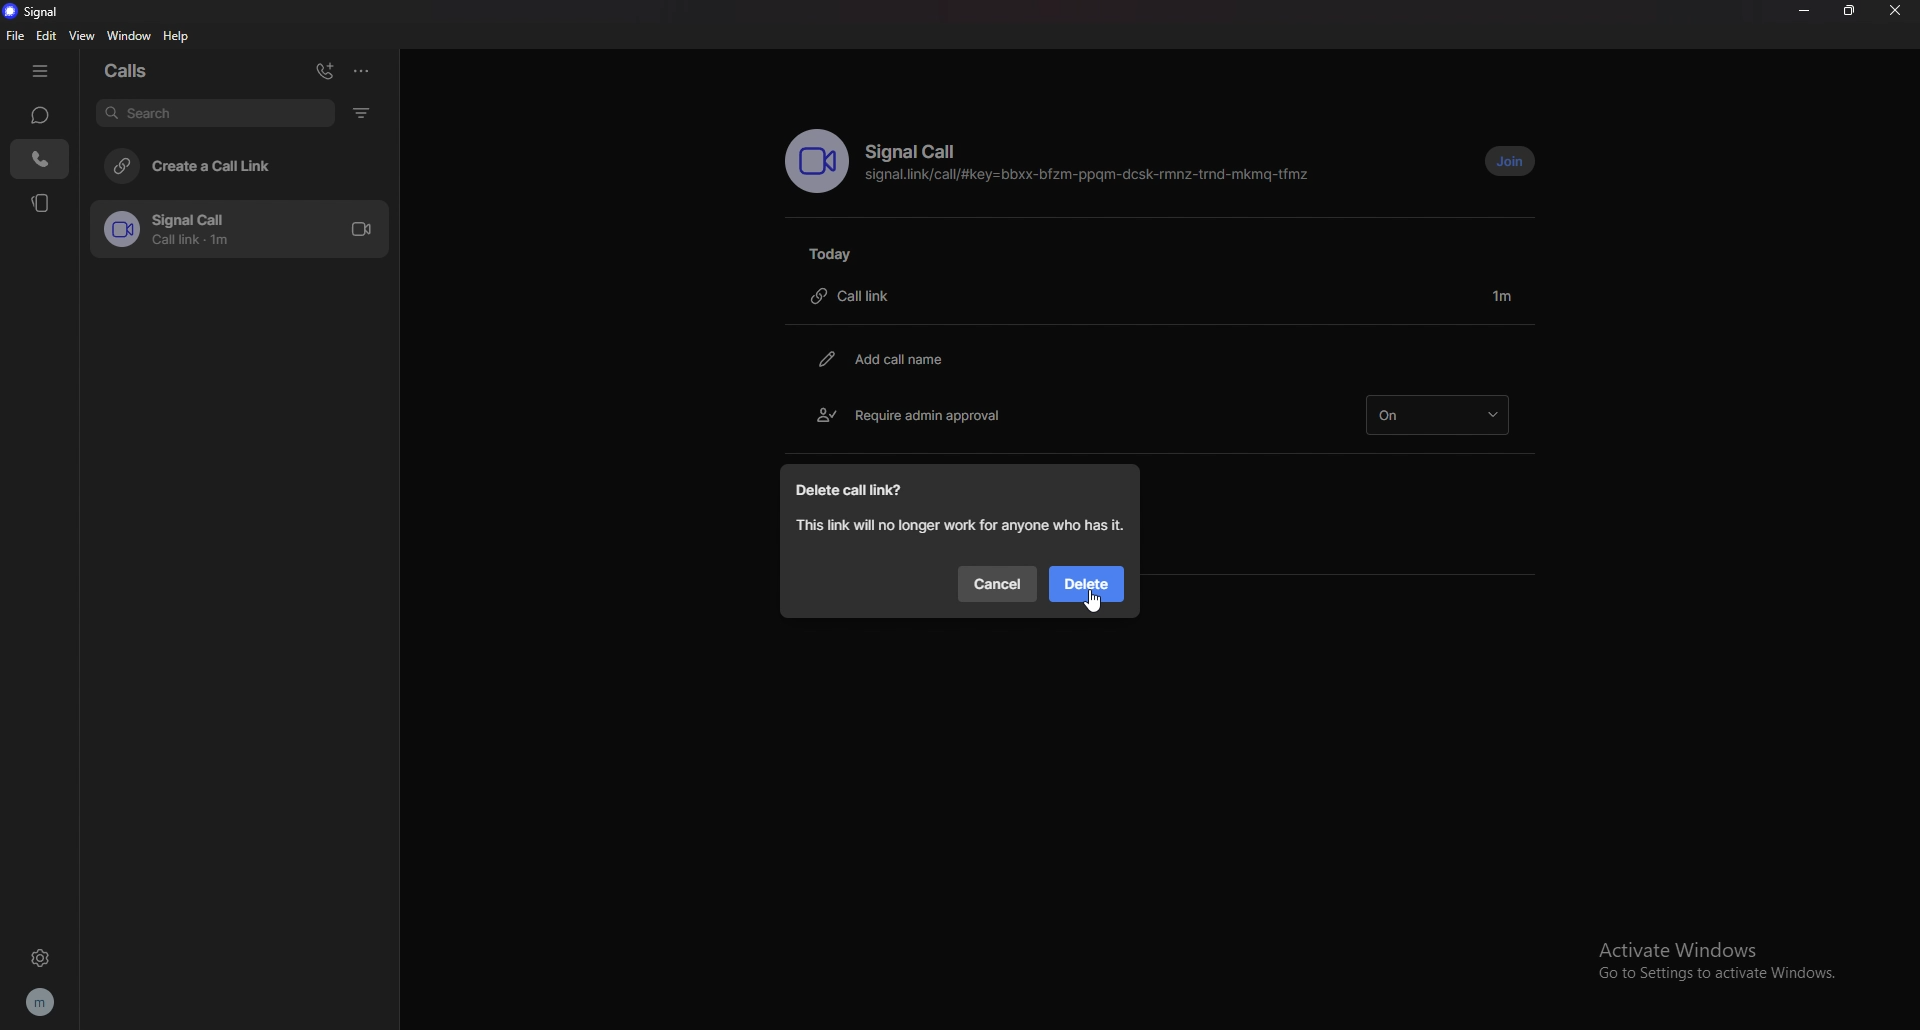  What do you see at coordinates (1093, 600) in the screenshot?
I see `cursor` at bounding box center [1093, 600].